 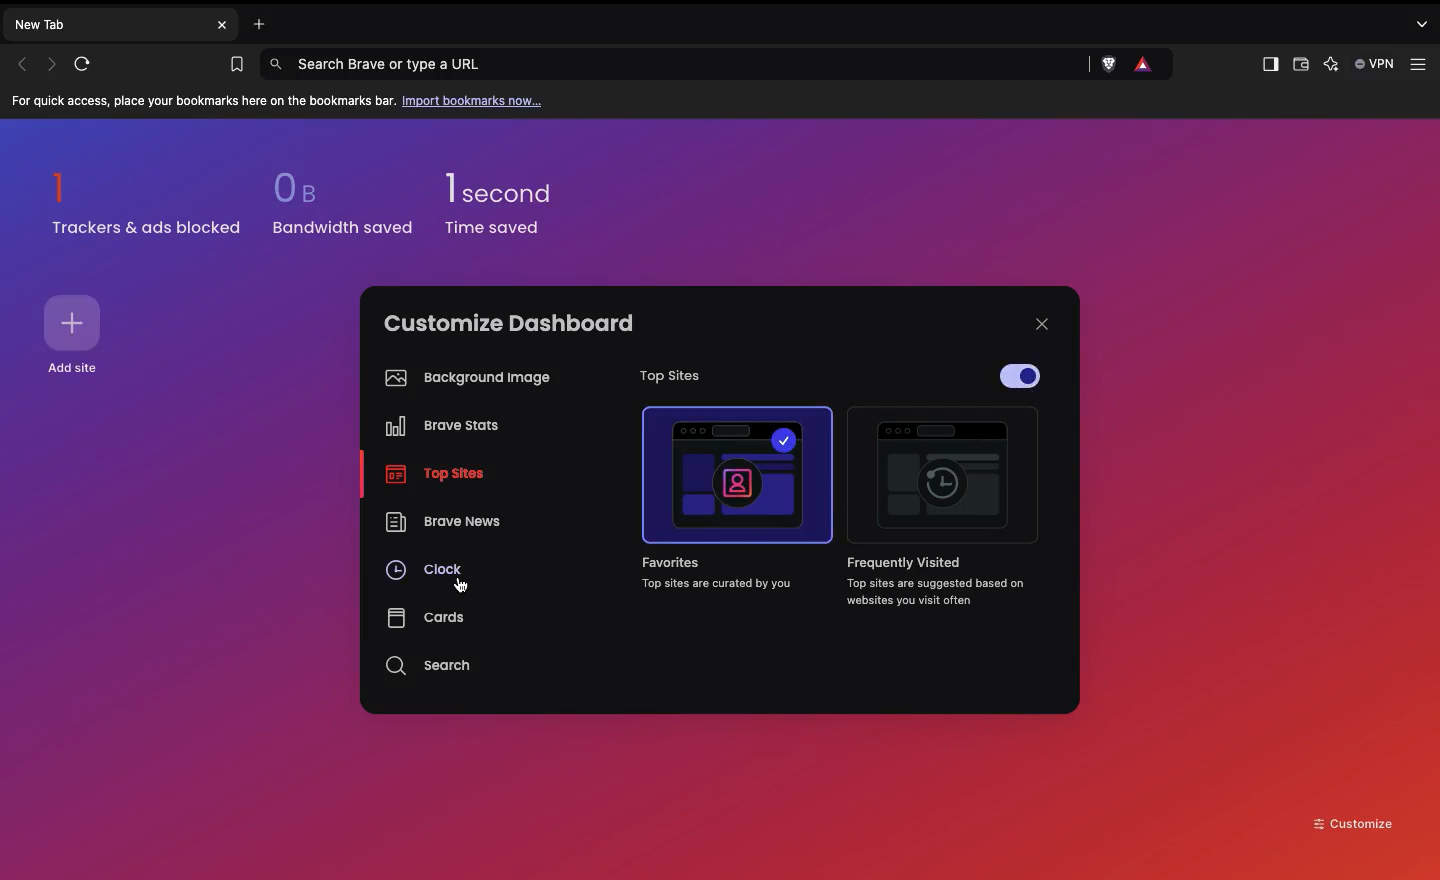 What do you see at coordinates (1032, 200) in the screenshot?
I see `New background` at bounding box center [1032, 200].